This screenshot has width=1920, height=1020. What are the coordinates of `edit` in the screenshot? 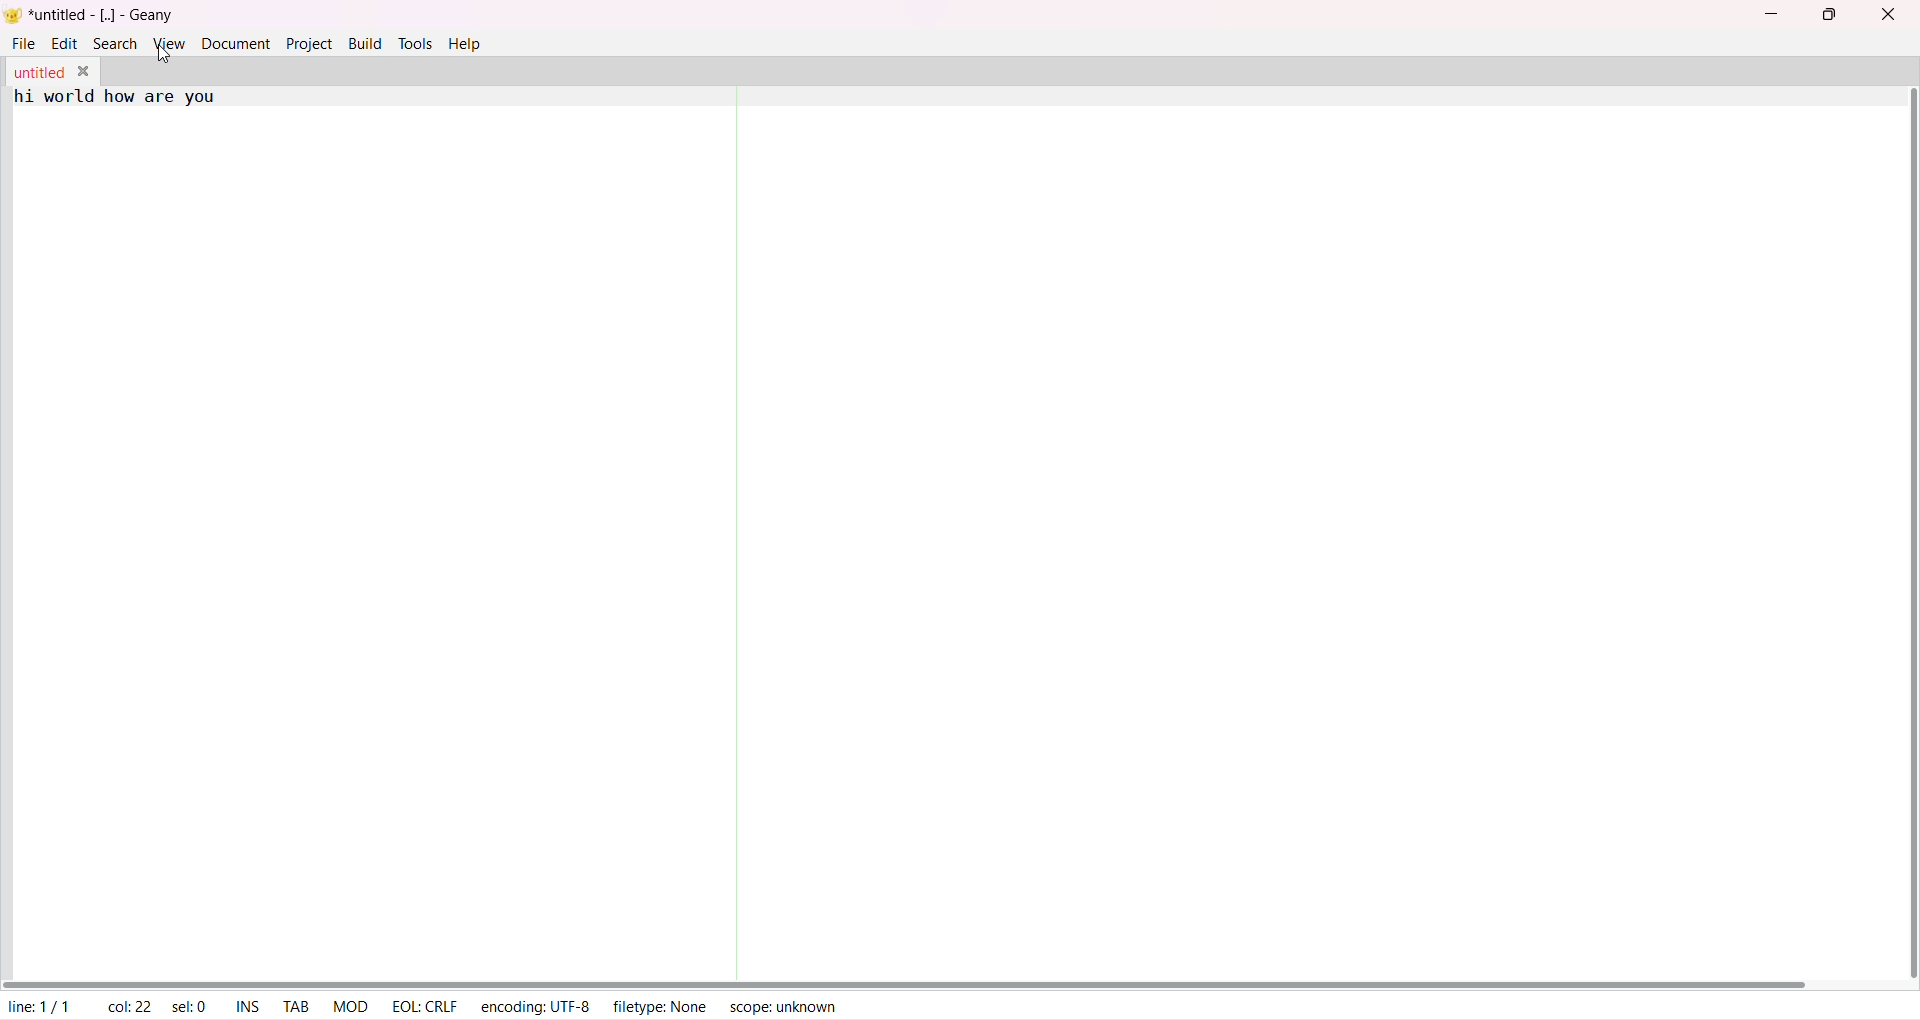 It's located at (63, 43).